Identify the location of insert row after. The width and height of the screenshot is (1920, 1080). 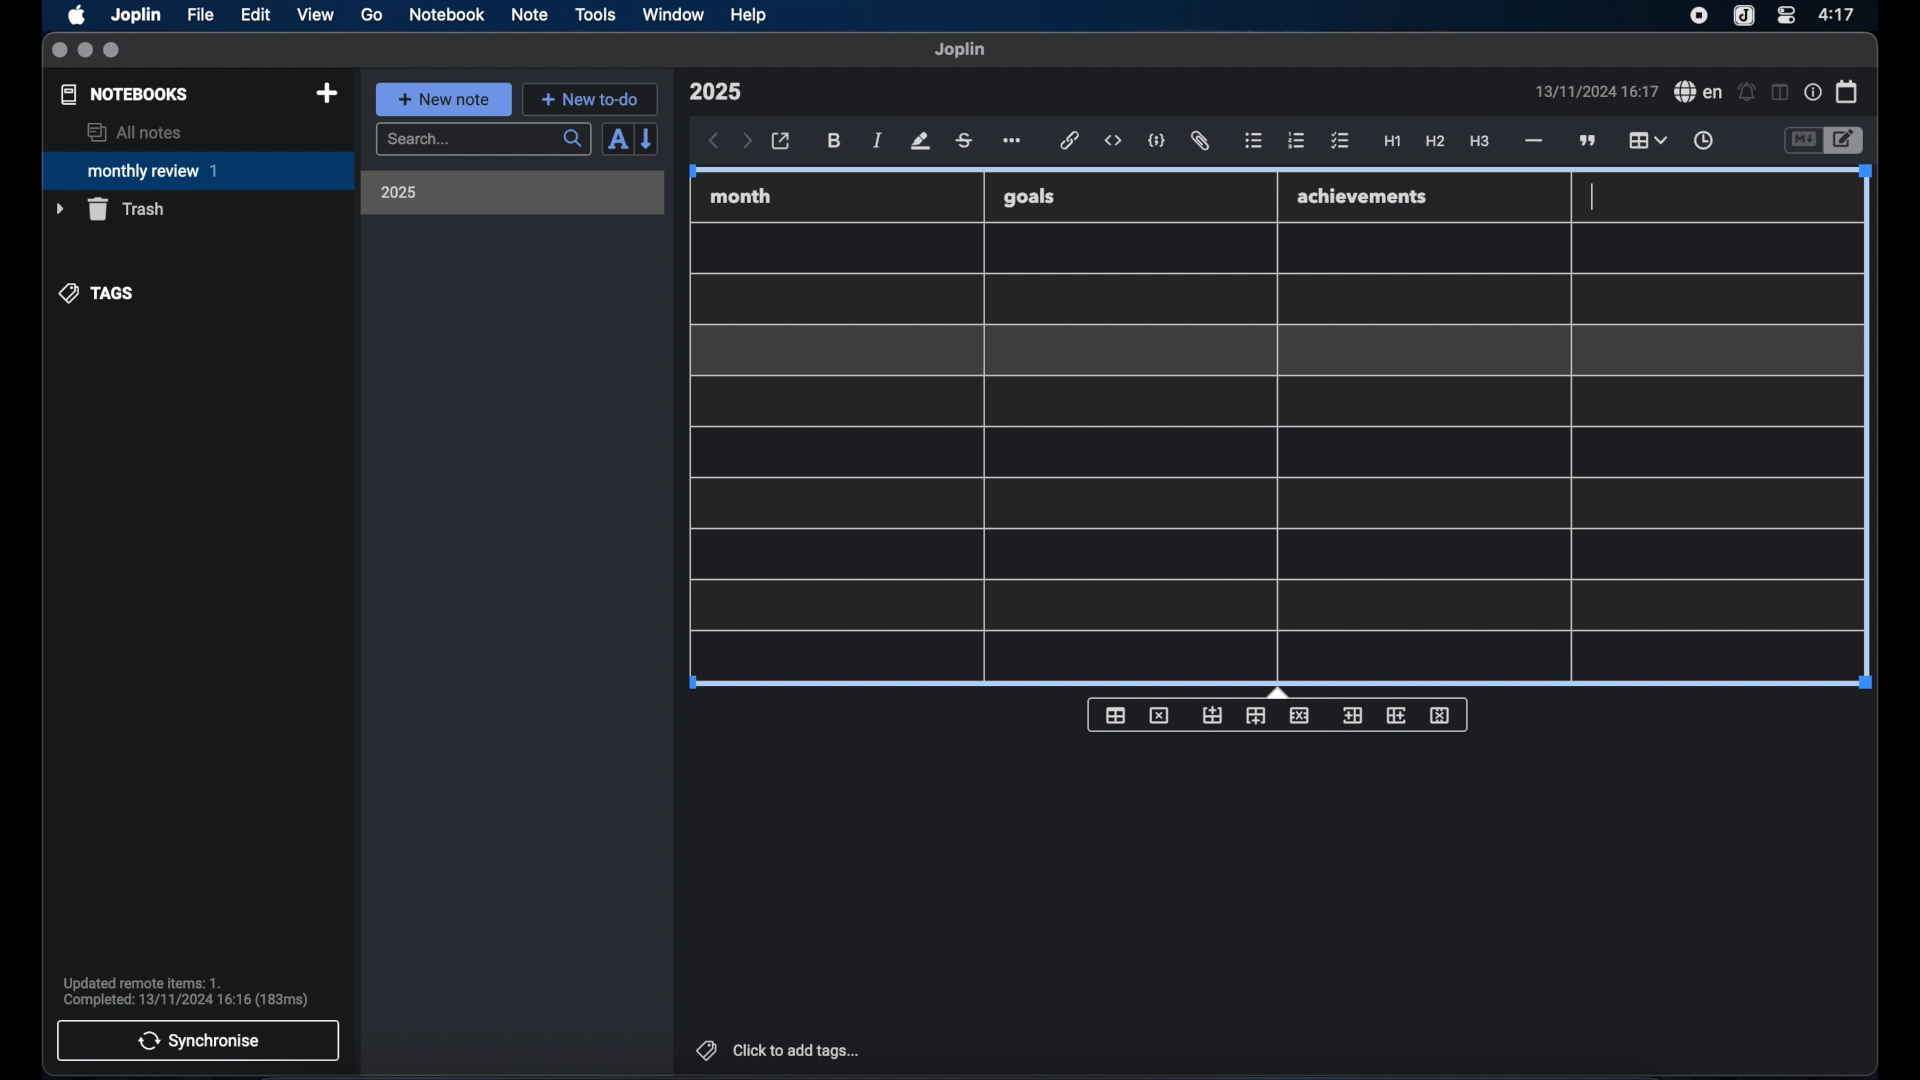
(1256, 716).